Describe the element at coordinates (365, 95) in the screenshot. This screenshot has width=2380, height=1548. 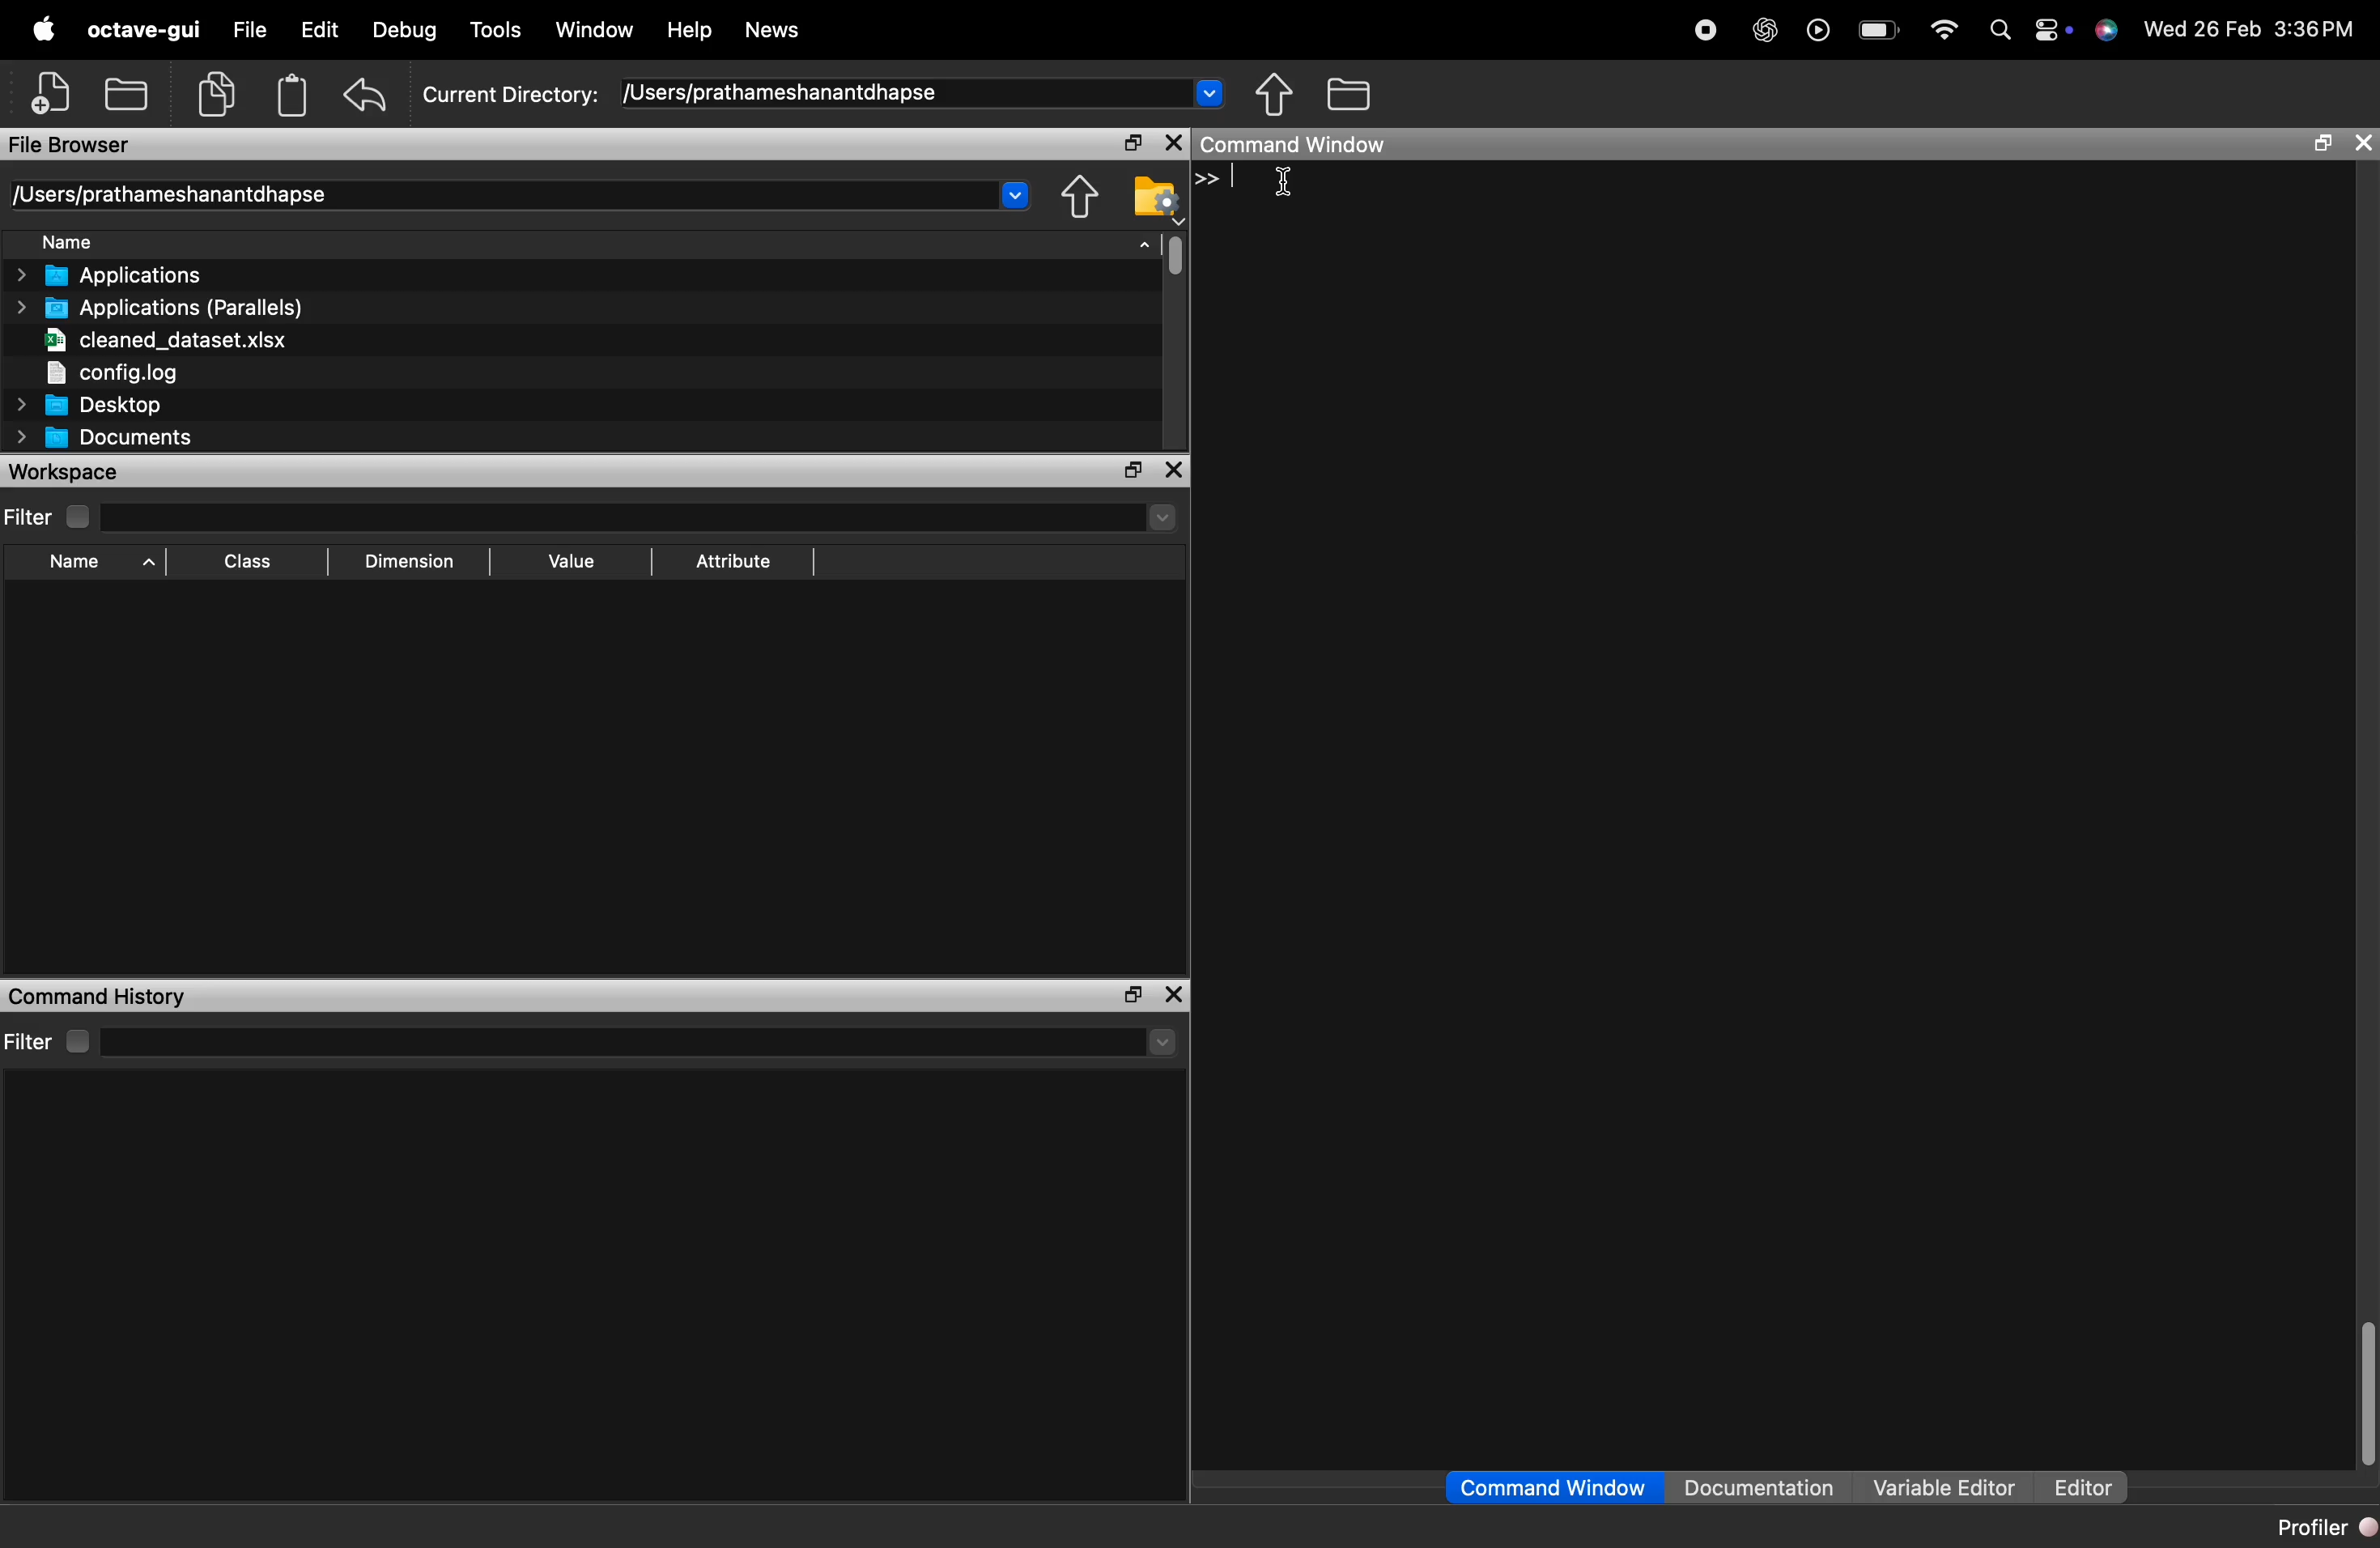
I see `undo` at that location.